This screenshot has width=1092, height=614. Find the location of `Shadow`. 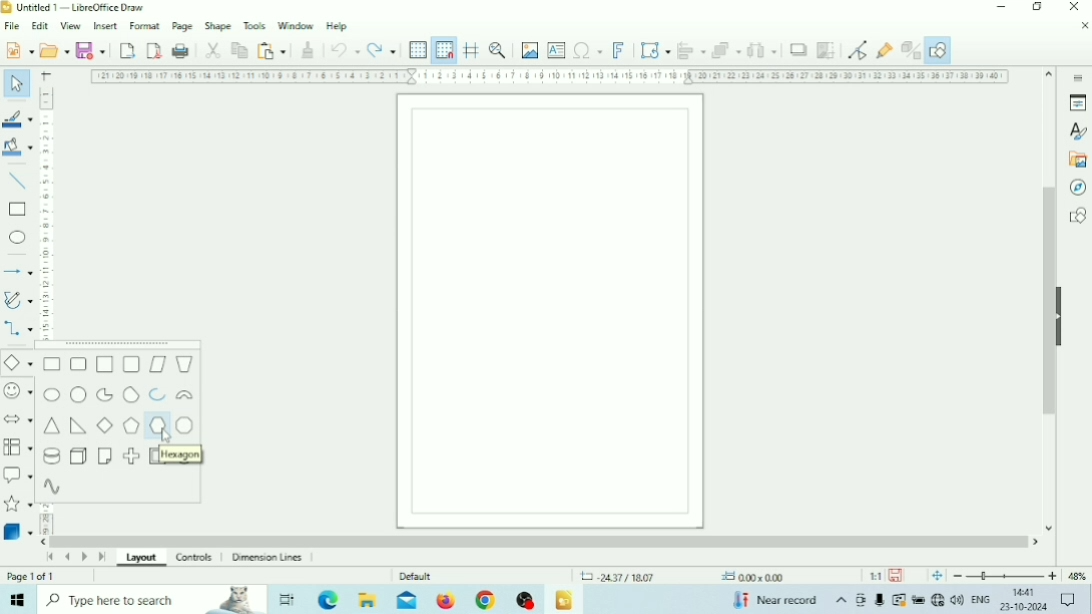

Shadow is located at coordinates (798, 50).